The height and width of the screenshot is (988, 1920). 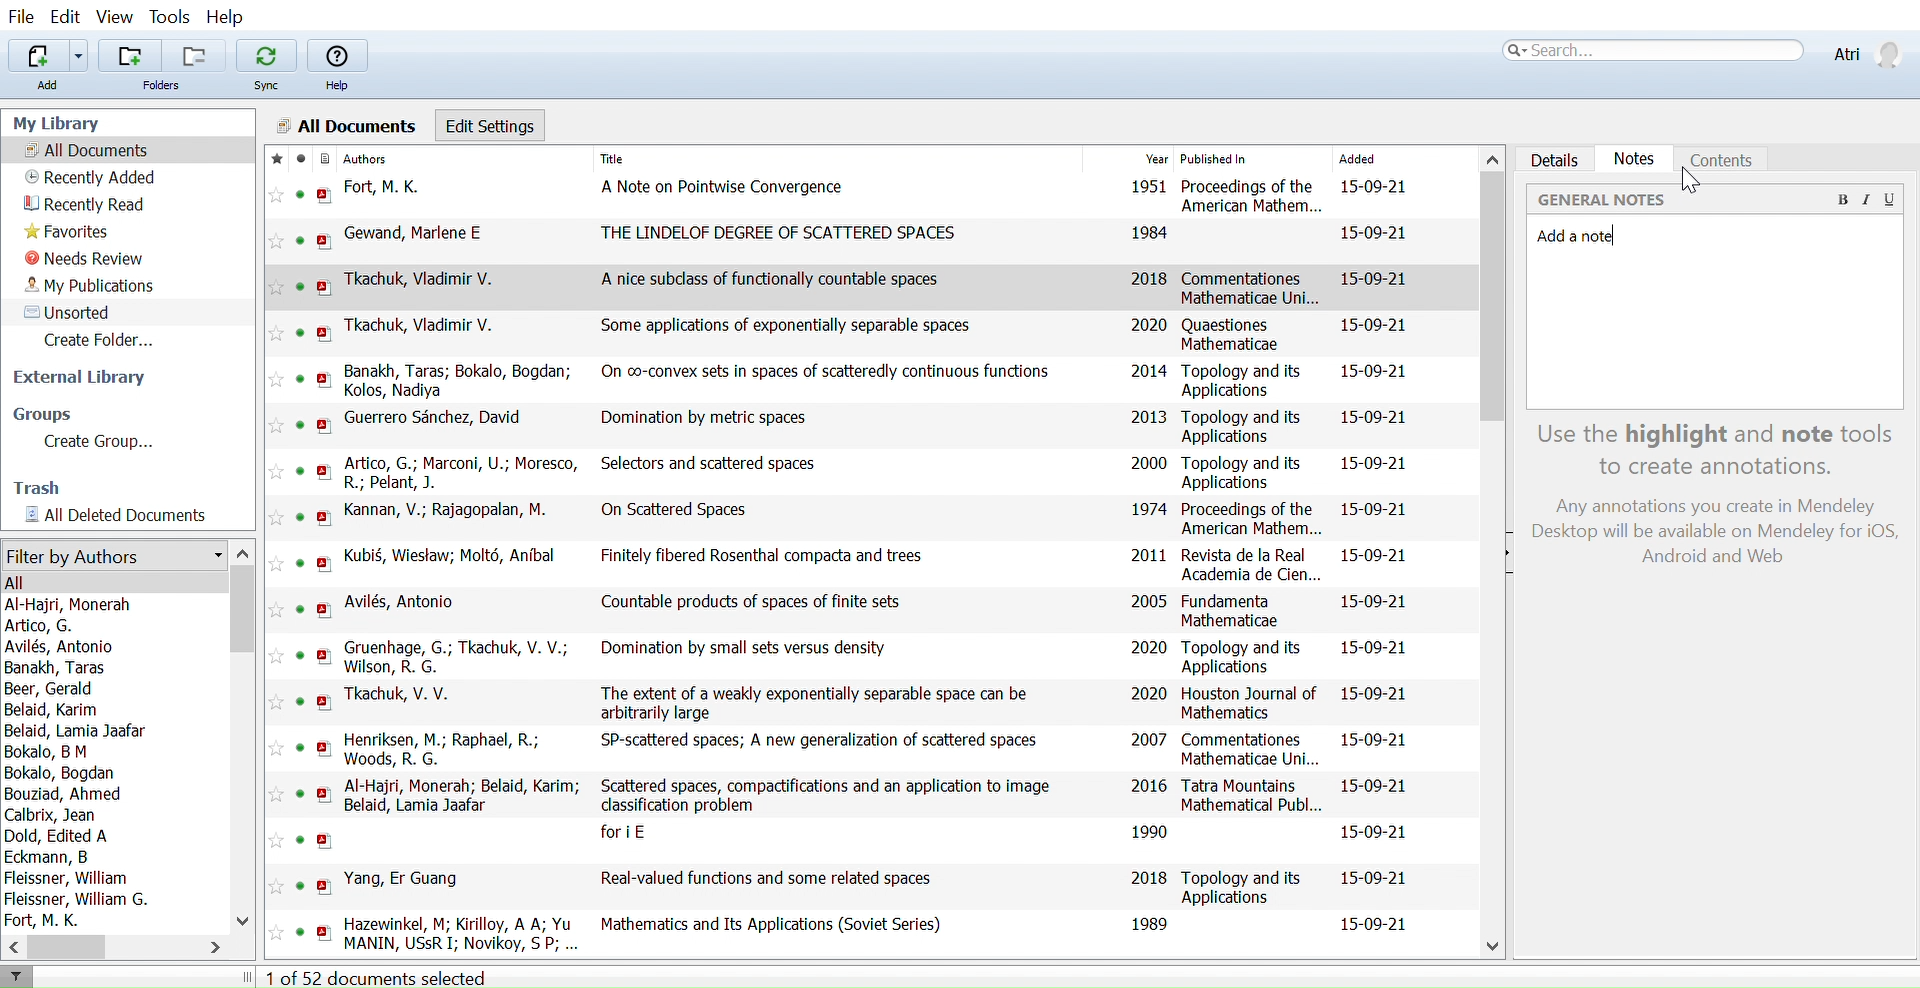 I want to click on Vertical scrollbar for filter by authors, so click(x=244, y=611).